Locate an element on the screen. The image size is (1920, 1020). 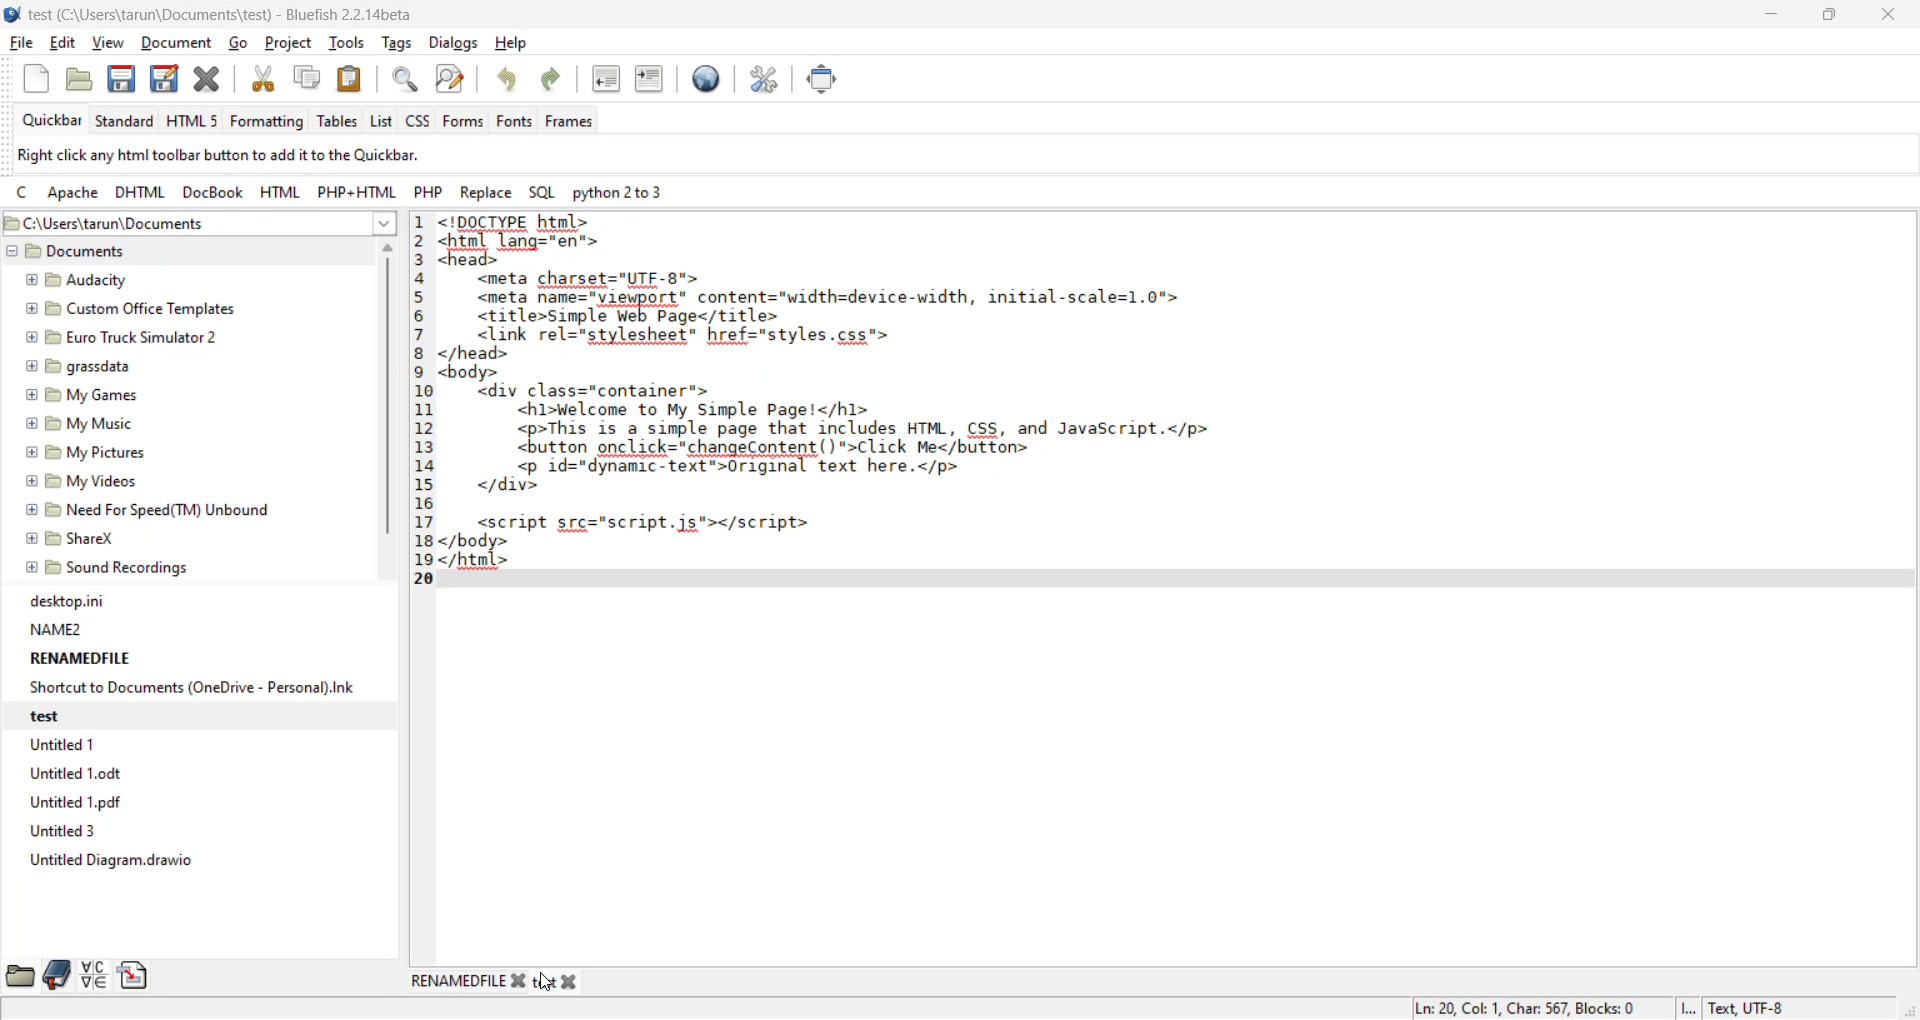
metadata is located at coordinates (1602, 1008).